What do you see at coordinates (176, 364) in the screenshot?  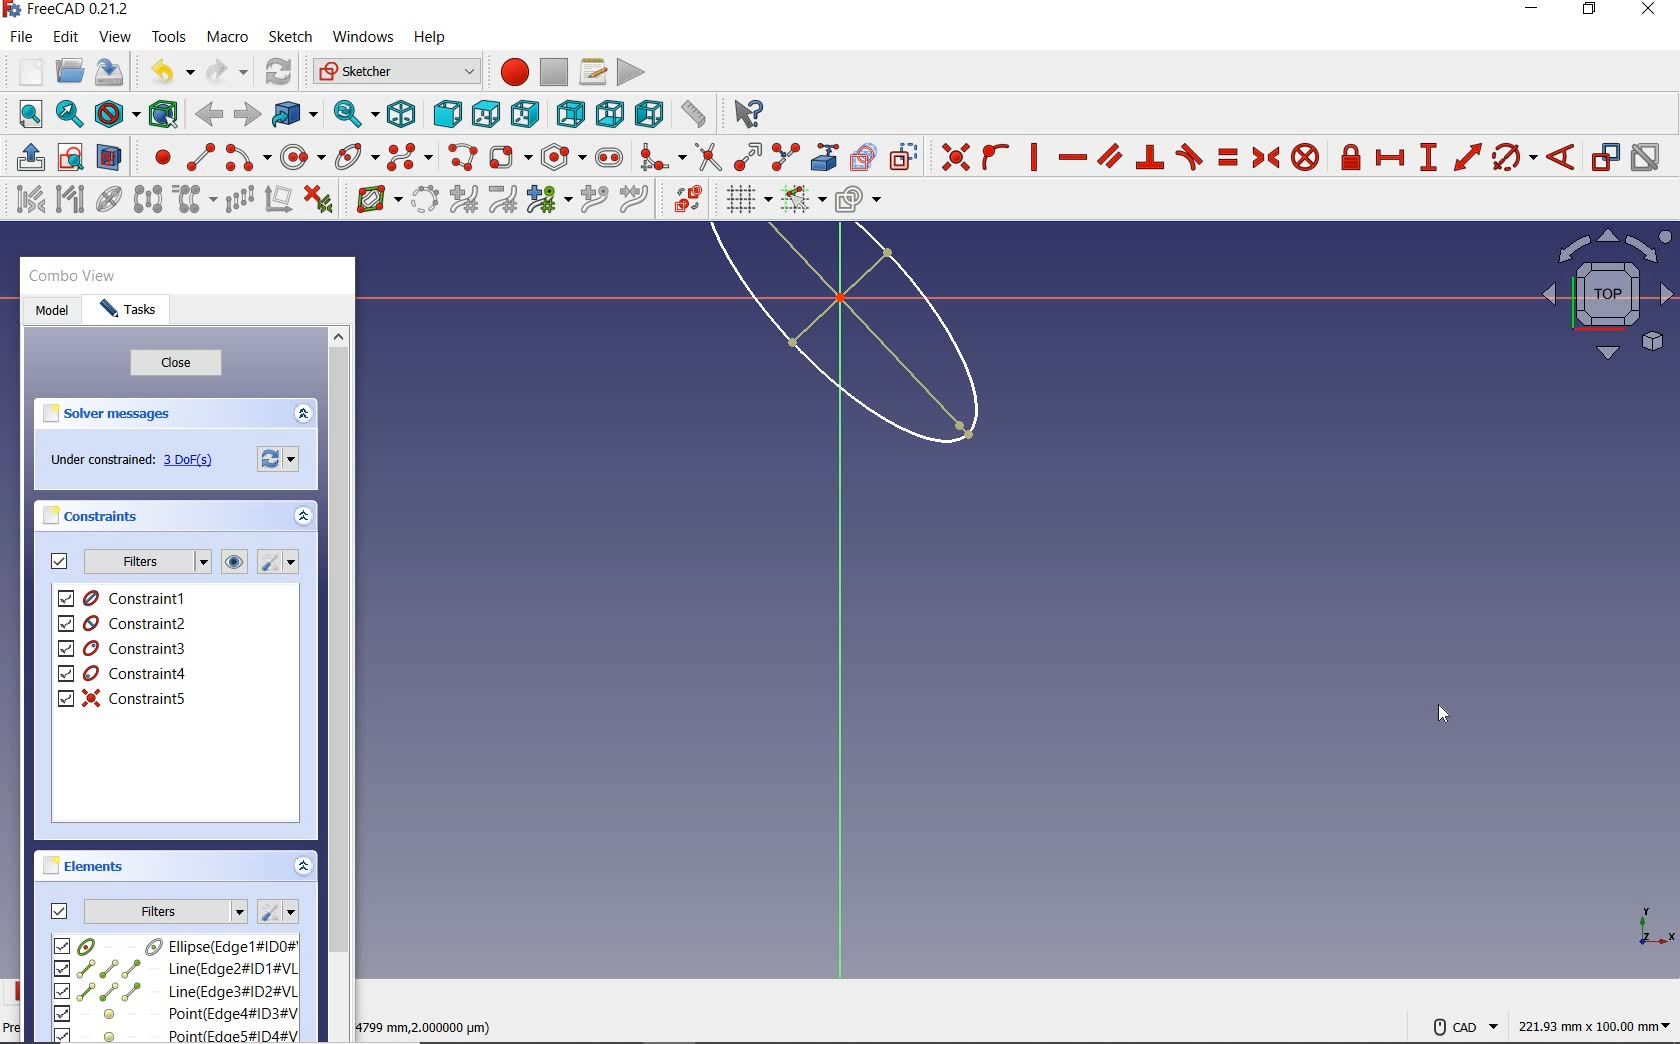 I see `close` at bounding box center [176, 364].